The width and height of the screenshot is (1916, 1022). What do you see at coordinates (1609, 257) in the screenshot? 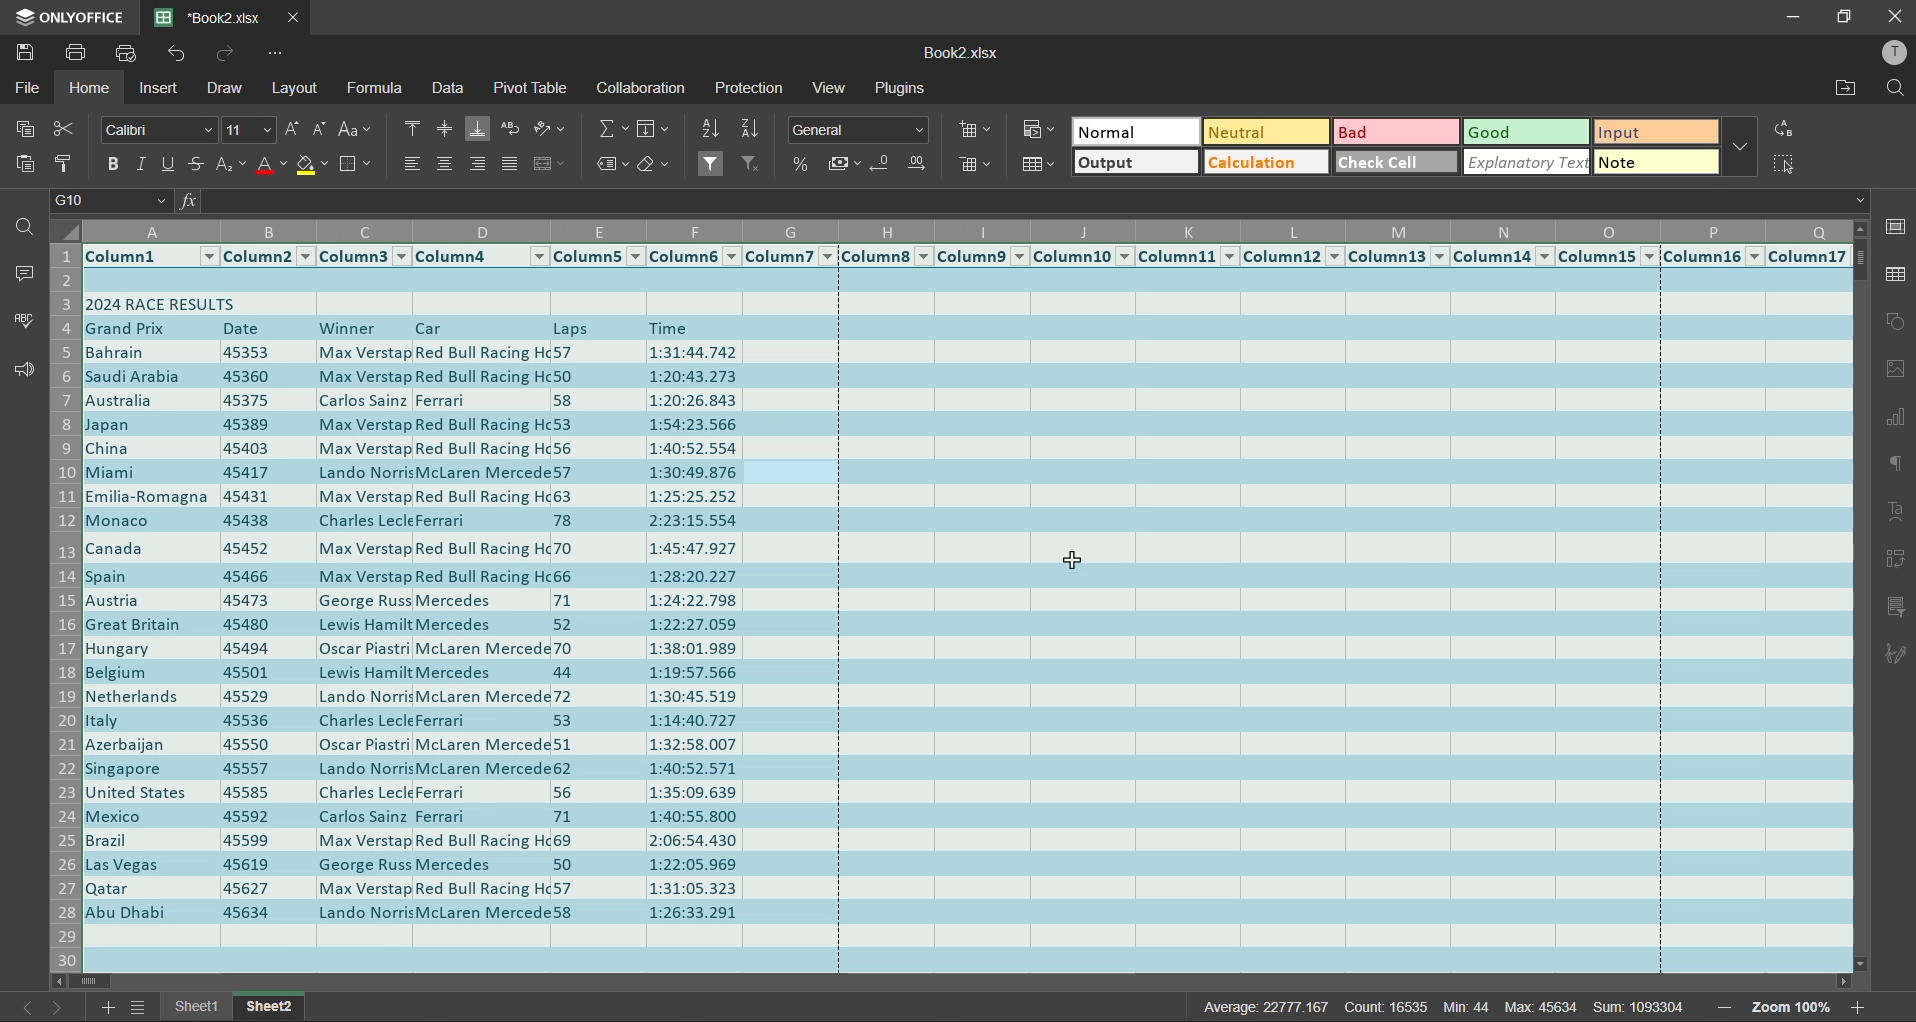
I see `Column ` at bounding box center [1609, 257].